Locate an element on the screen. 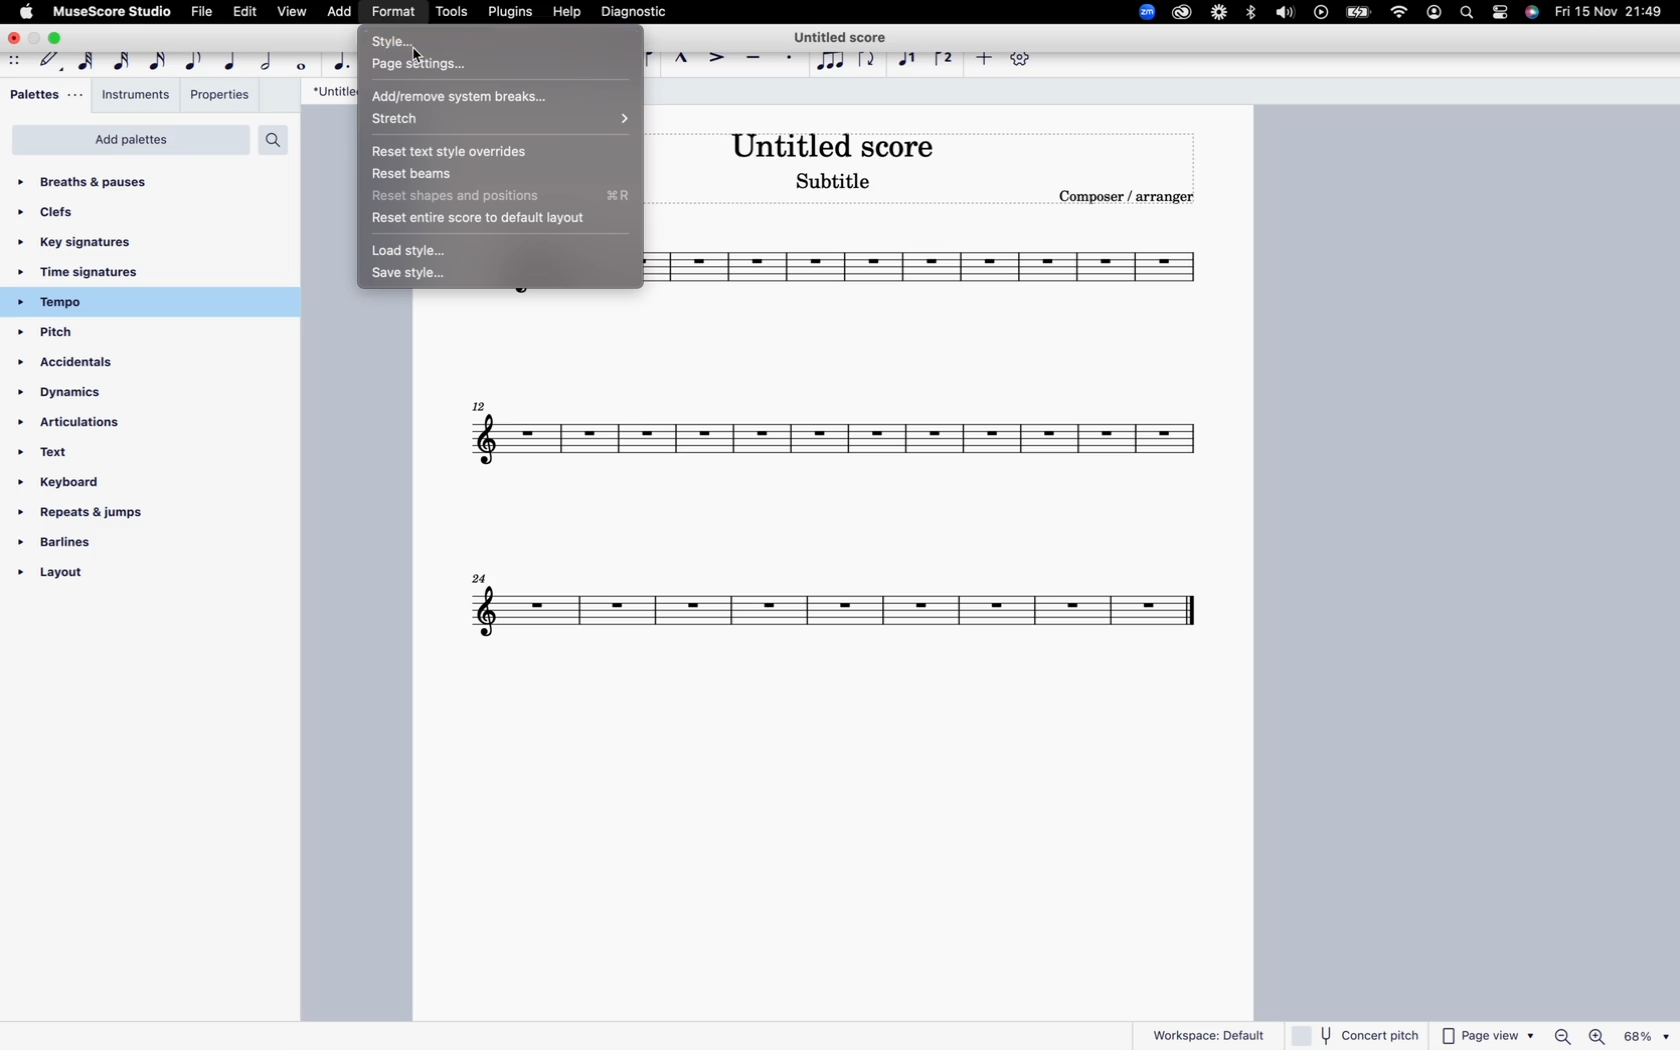 This screenshot has width=1680, height=1050. maximize is located at coordinates (58, 38).